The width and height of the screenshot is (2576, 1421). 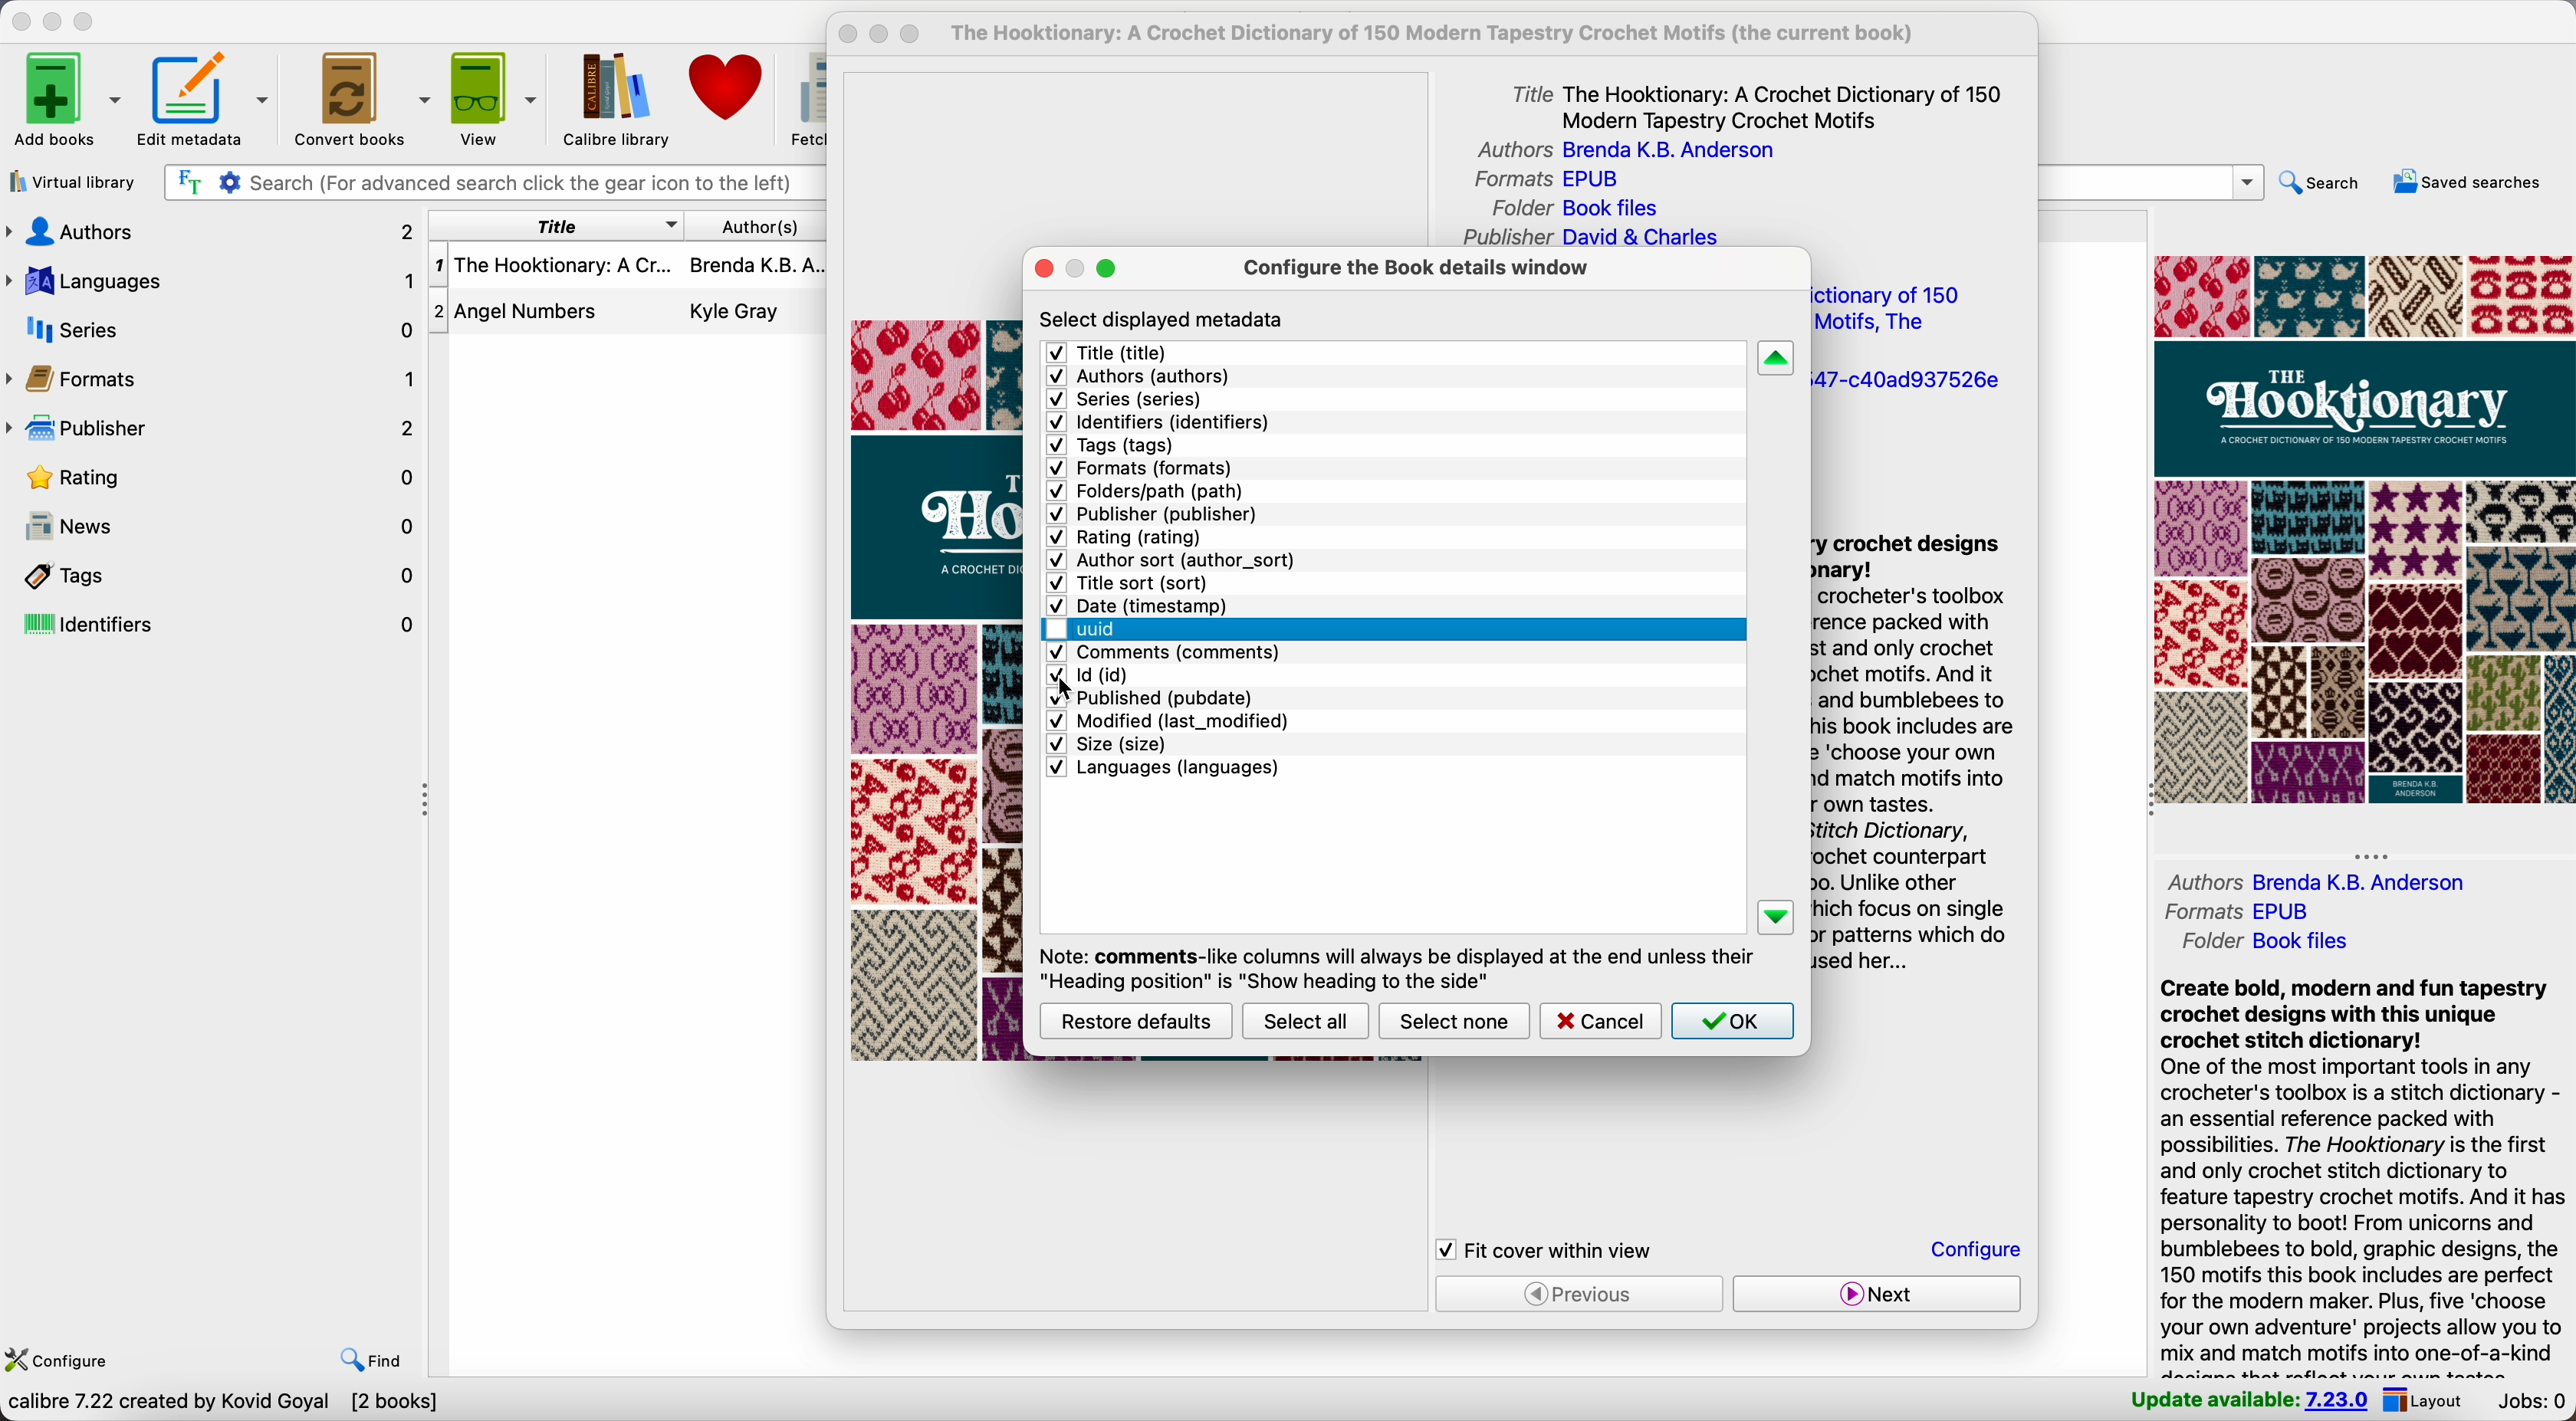 What do you see at coordinates (1172, 560) in the screenshot?
I see `author sort` at bounding box center [1172, 560].